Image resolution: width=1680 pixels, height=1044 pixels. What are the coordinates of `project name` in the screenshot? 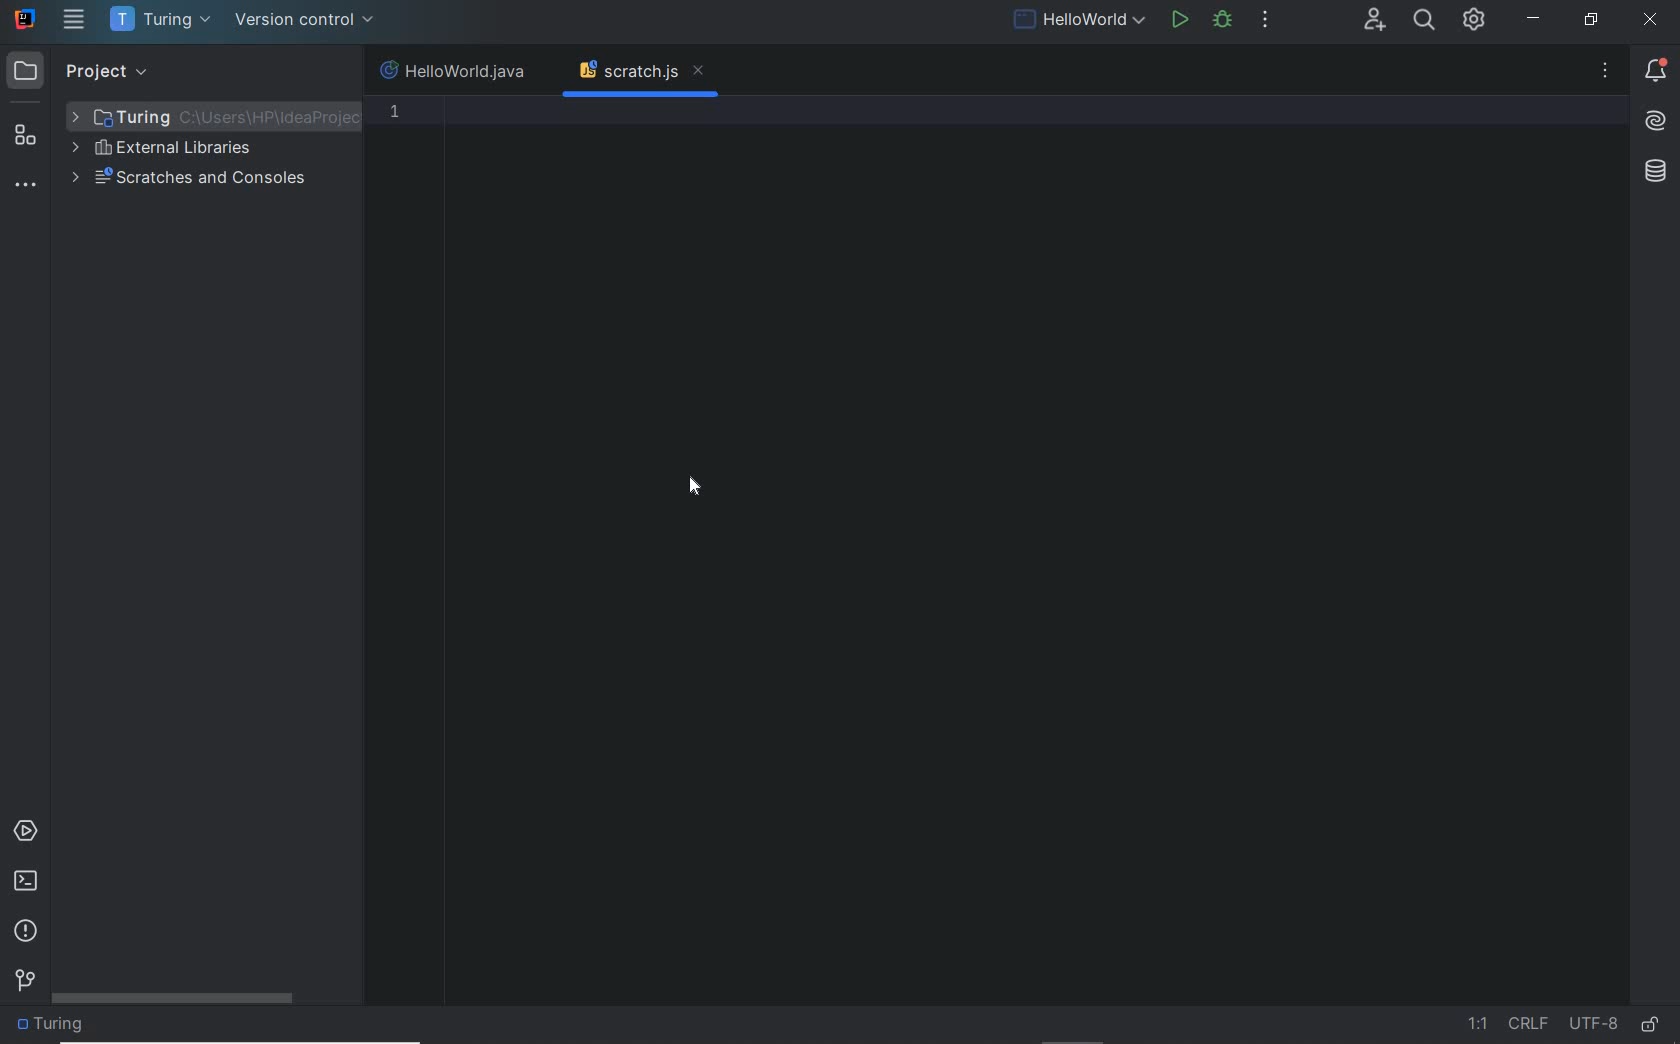 It's located at (55, 1027).